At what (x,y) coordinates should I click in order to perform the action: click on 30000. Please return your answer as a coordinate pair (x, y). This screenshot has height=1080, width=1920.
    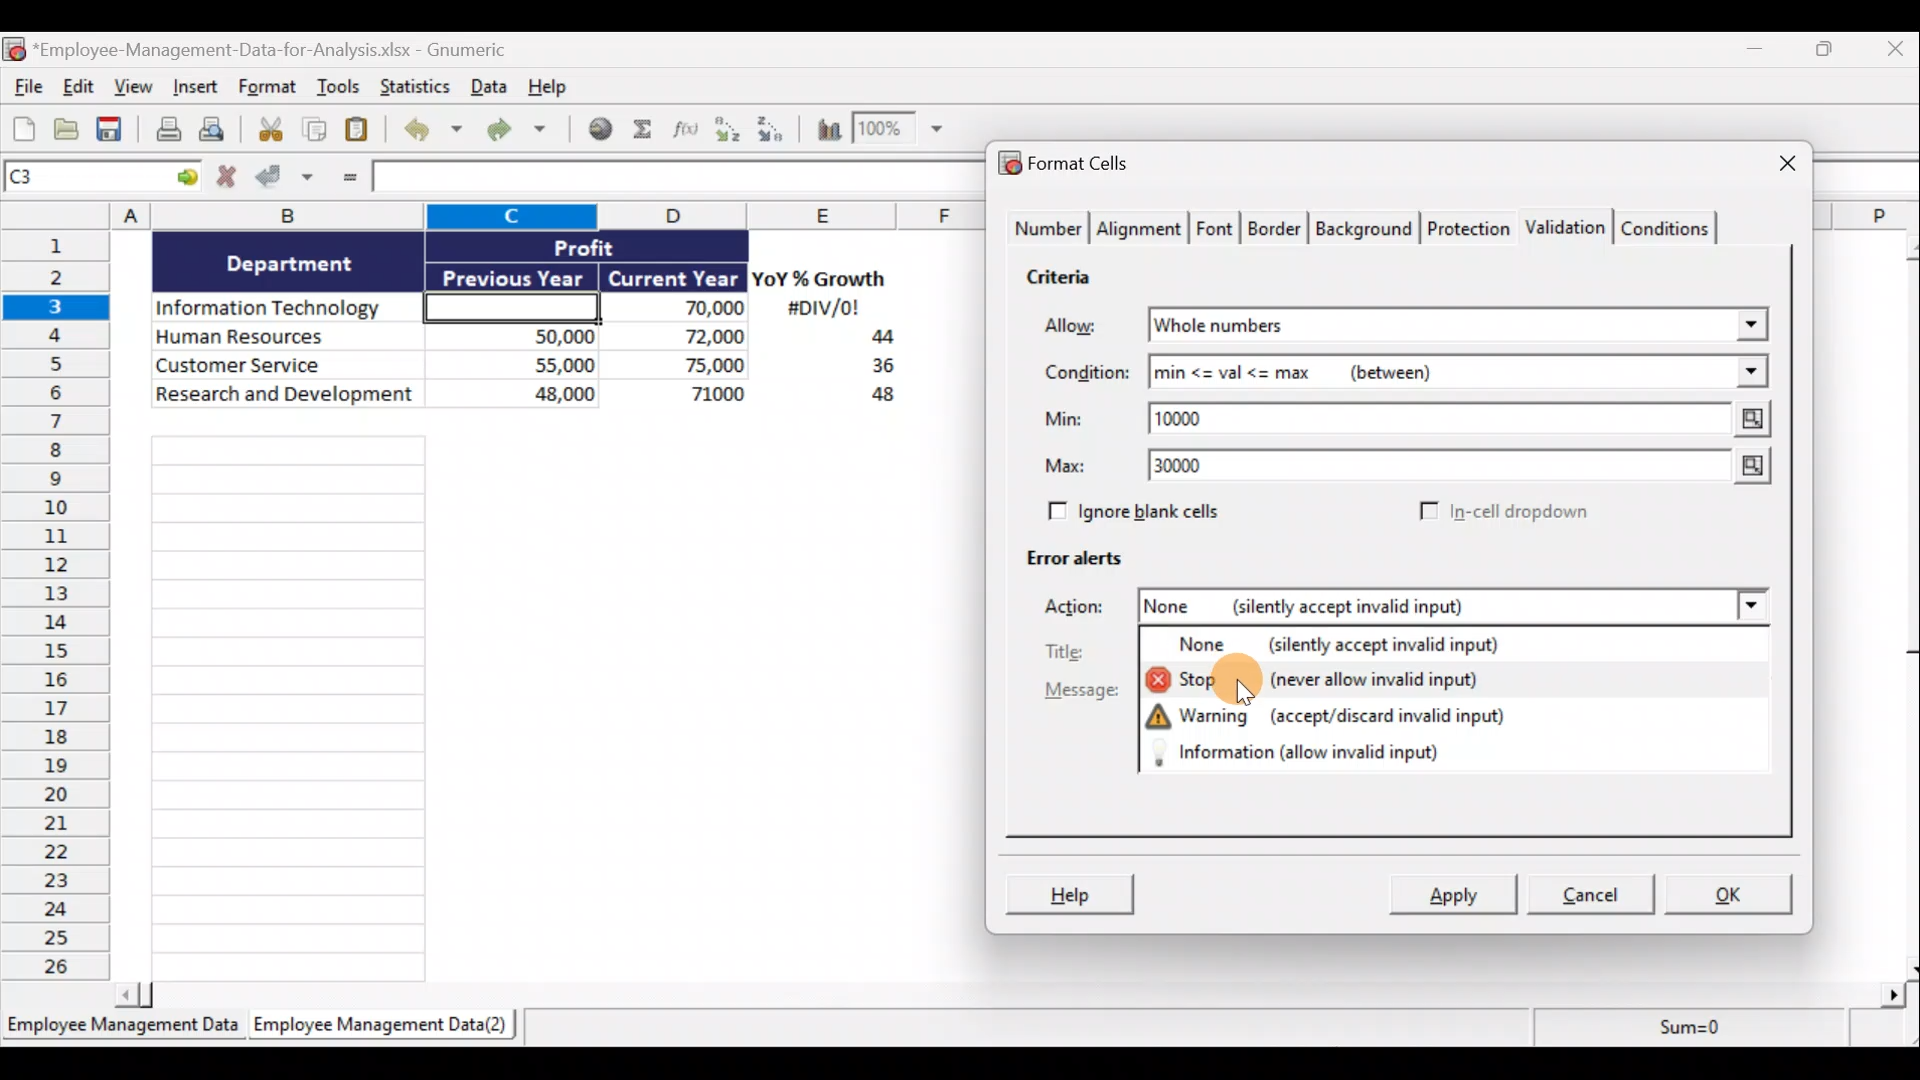
    Looking at the image, I should click on (1192, 468).